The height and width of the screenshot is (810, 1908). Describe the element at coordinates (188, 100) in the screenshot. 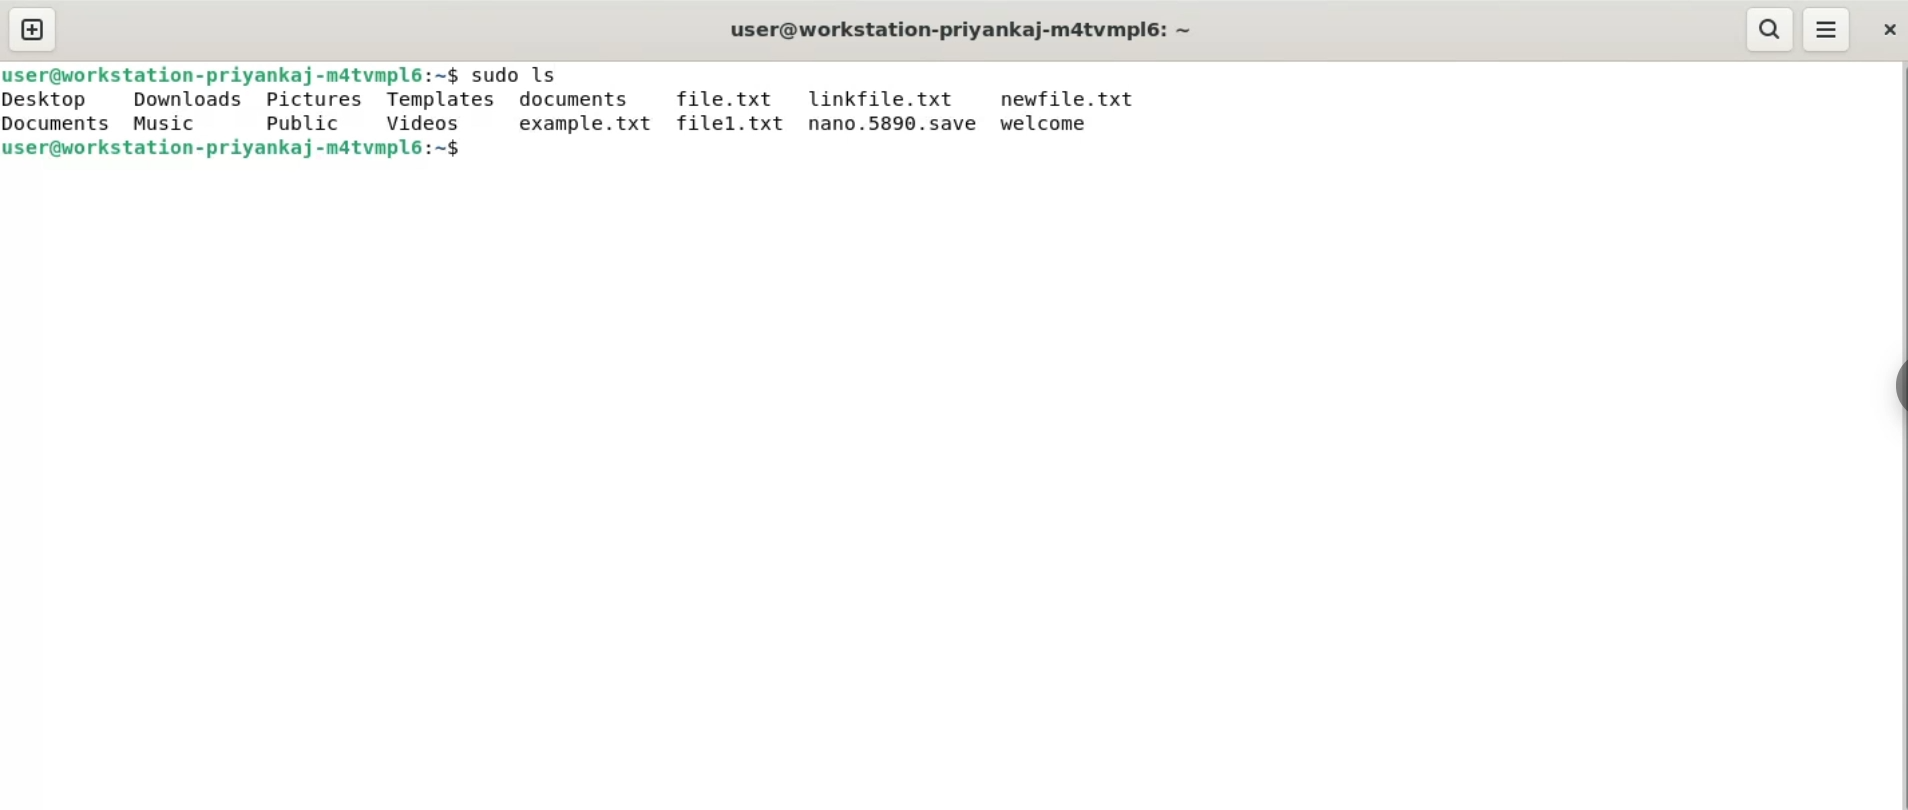

I see `downloads` at that location.